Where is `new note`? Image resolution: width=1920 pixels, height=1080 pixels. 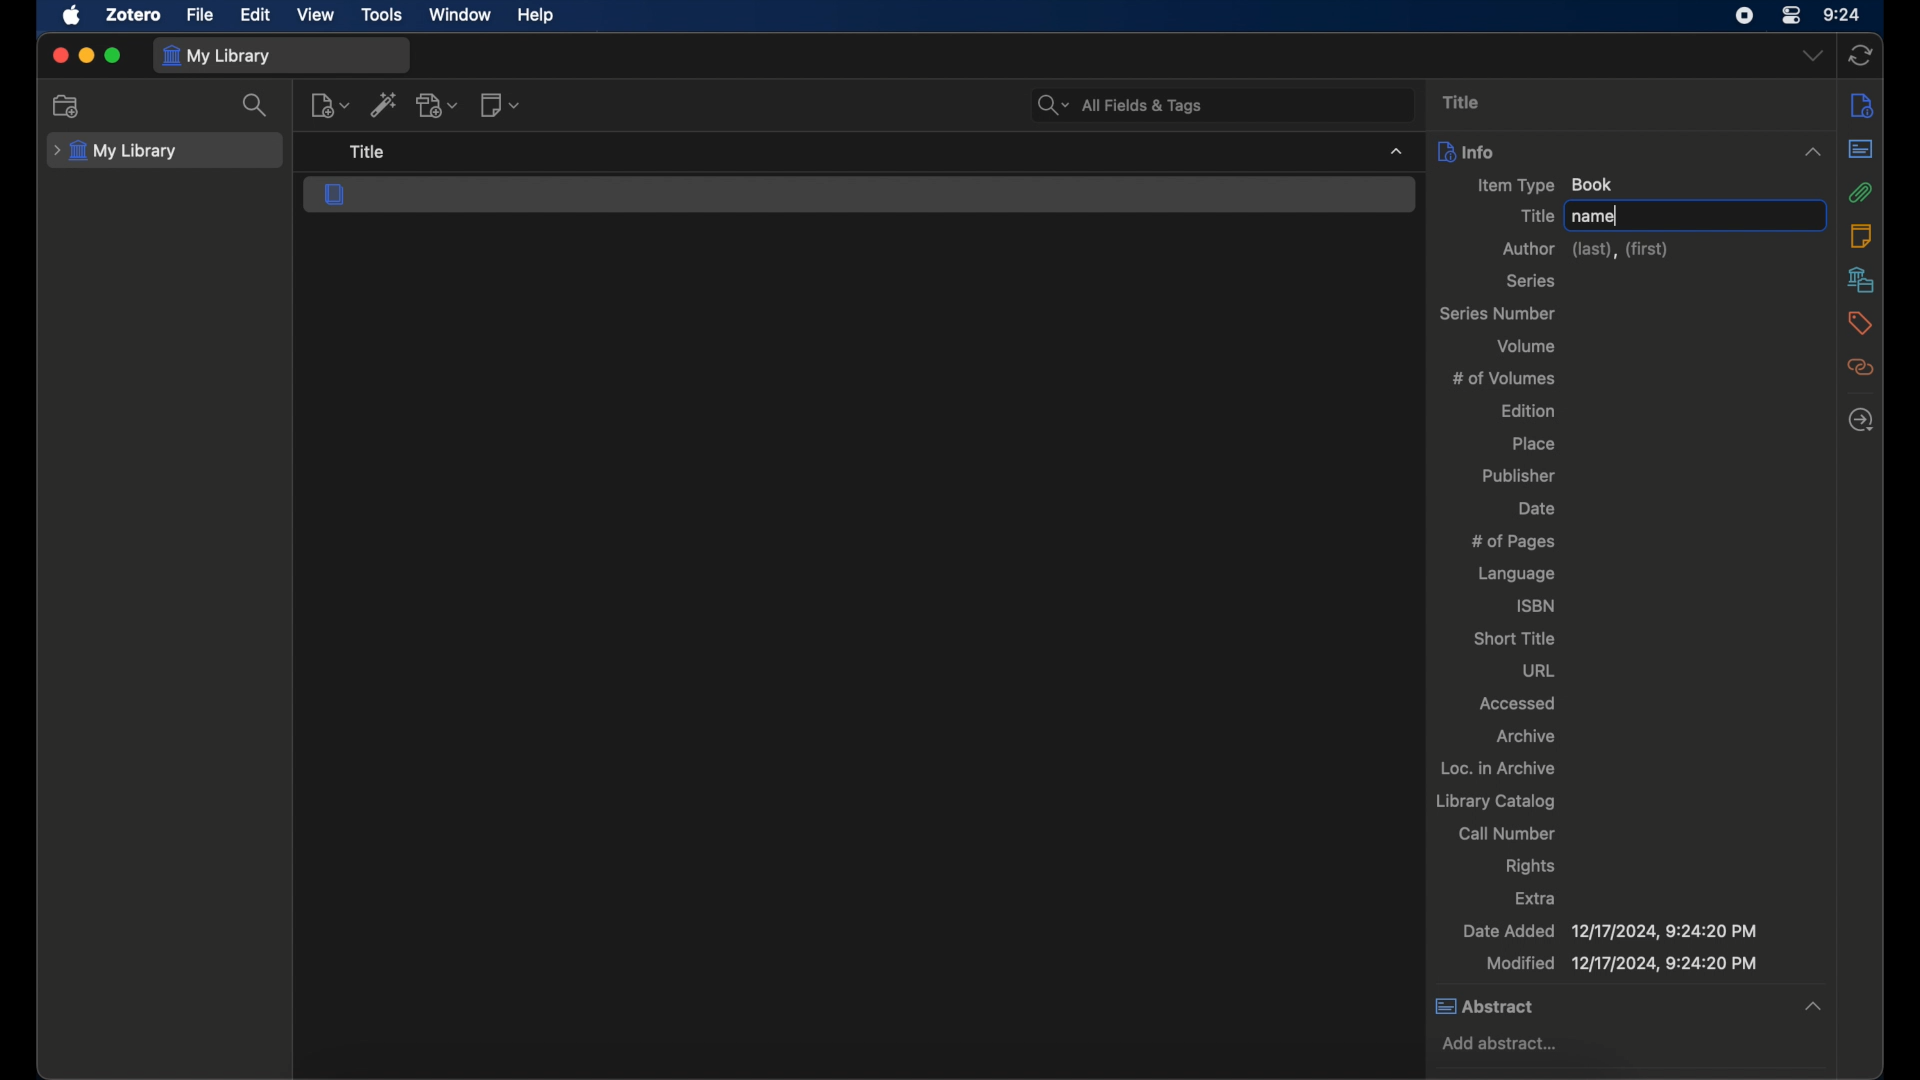 new note is located at coordinates (499, 104).